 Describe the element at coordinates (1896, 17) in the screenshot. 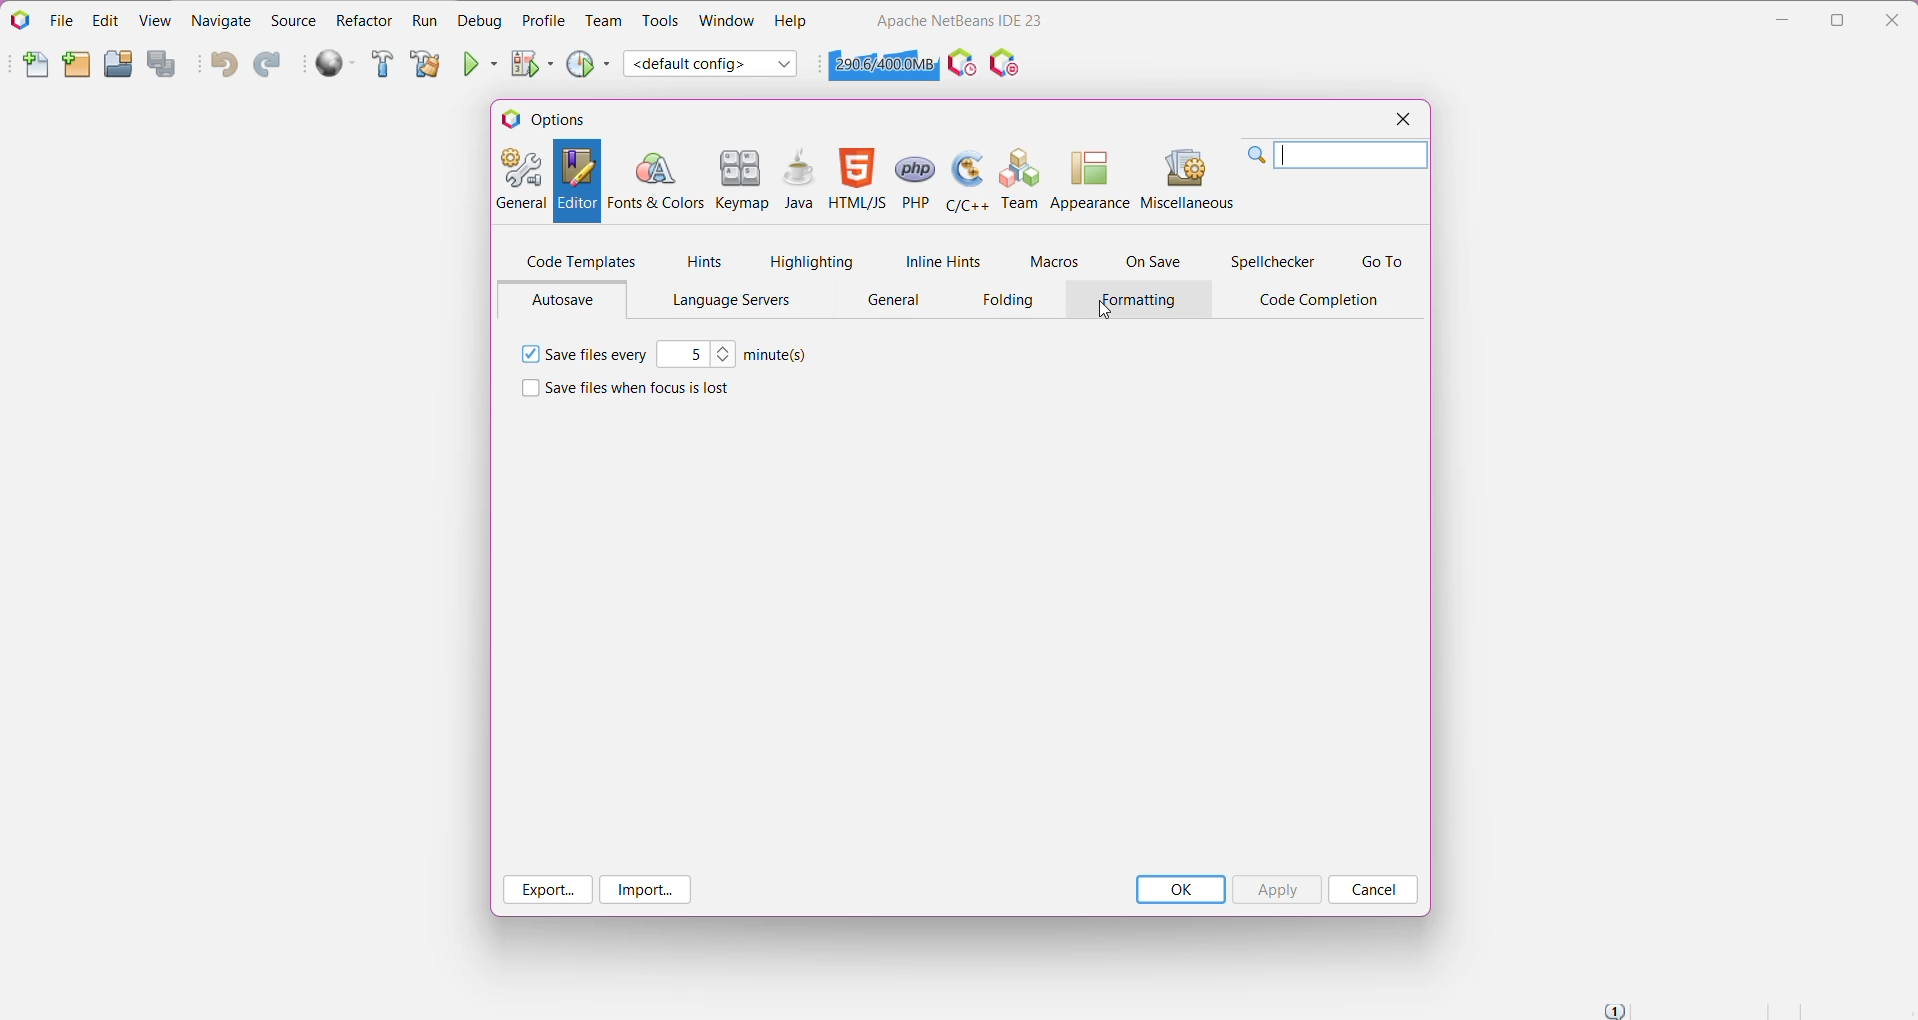

I see `Close` at that location.